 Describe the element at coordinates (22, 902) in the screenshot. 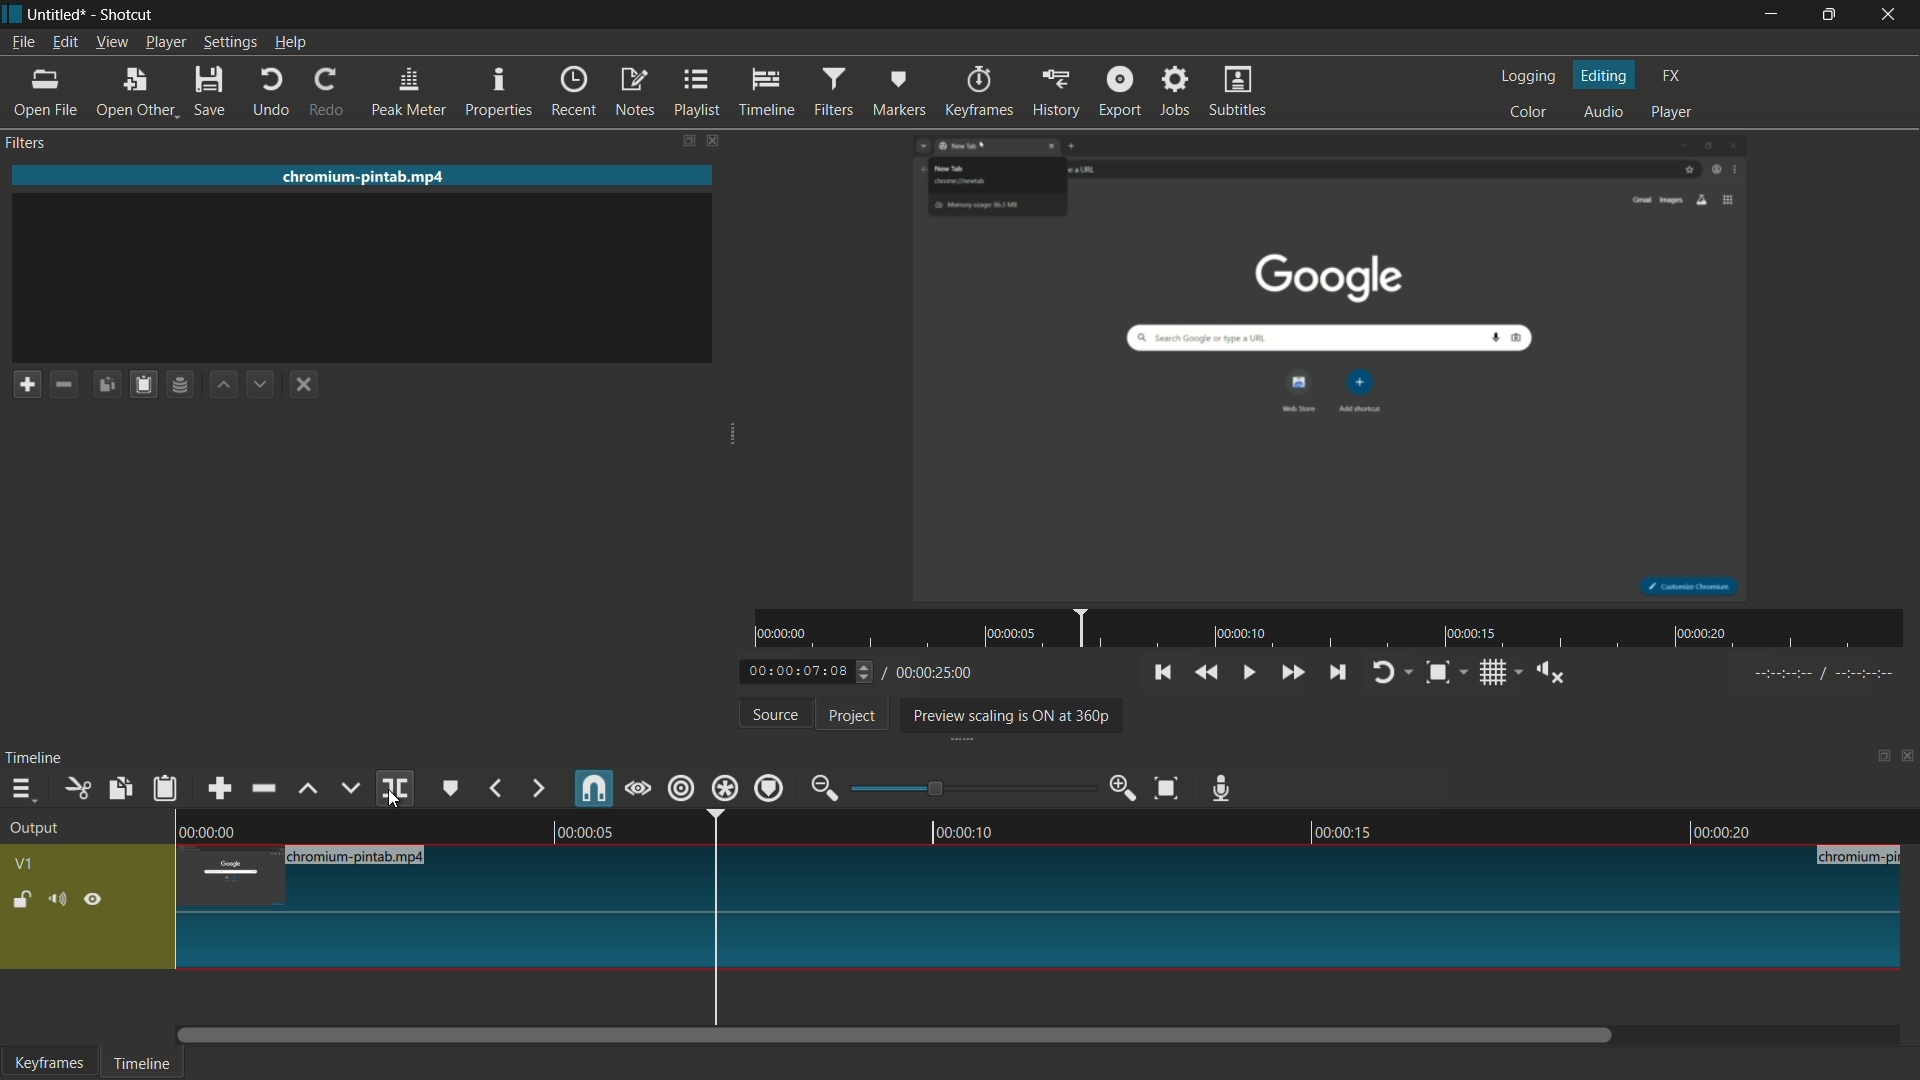

I see `lock` at that location.